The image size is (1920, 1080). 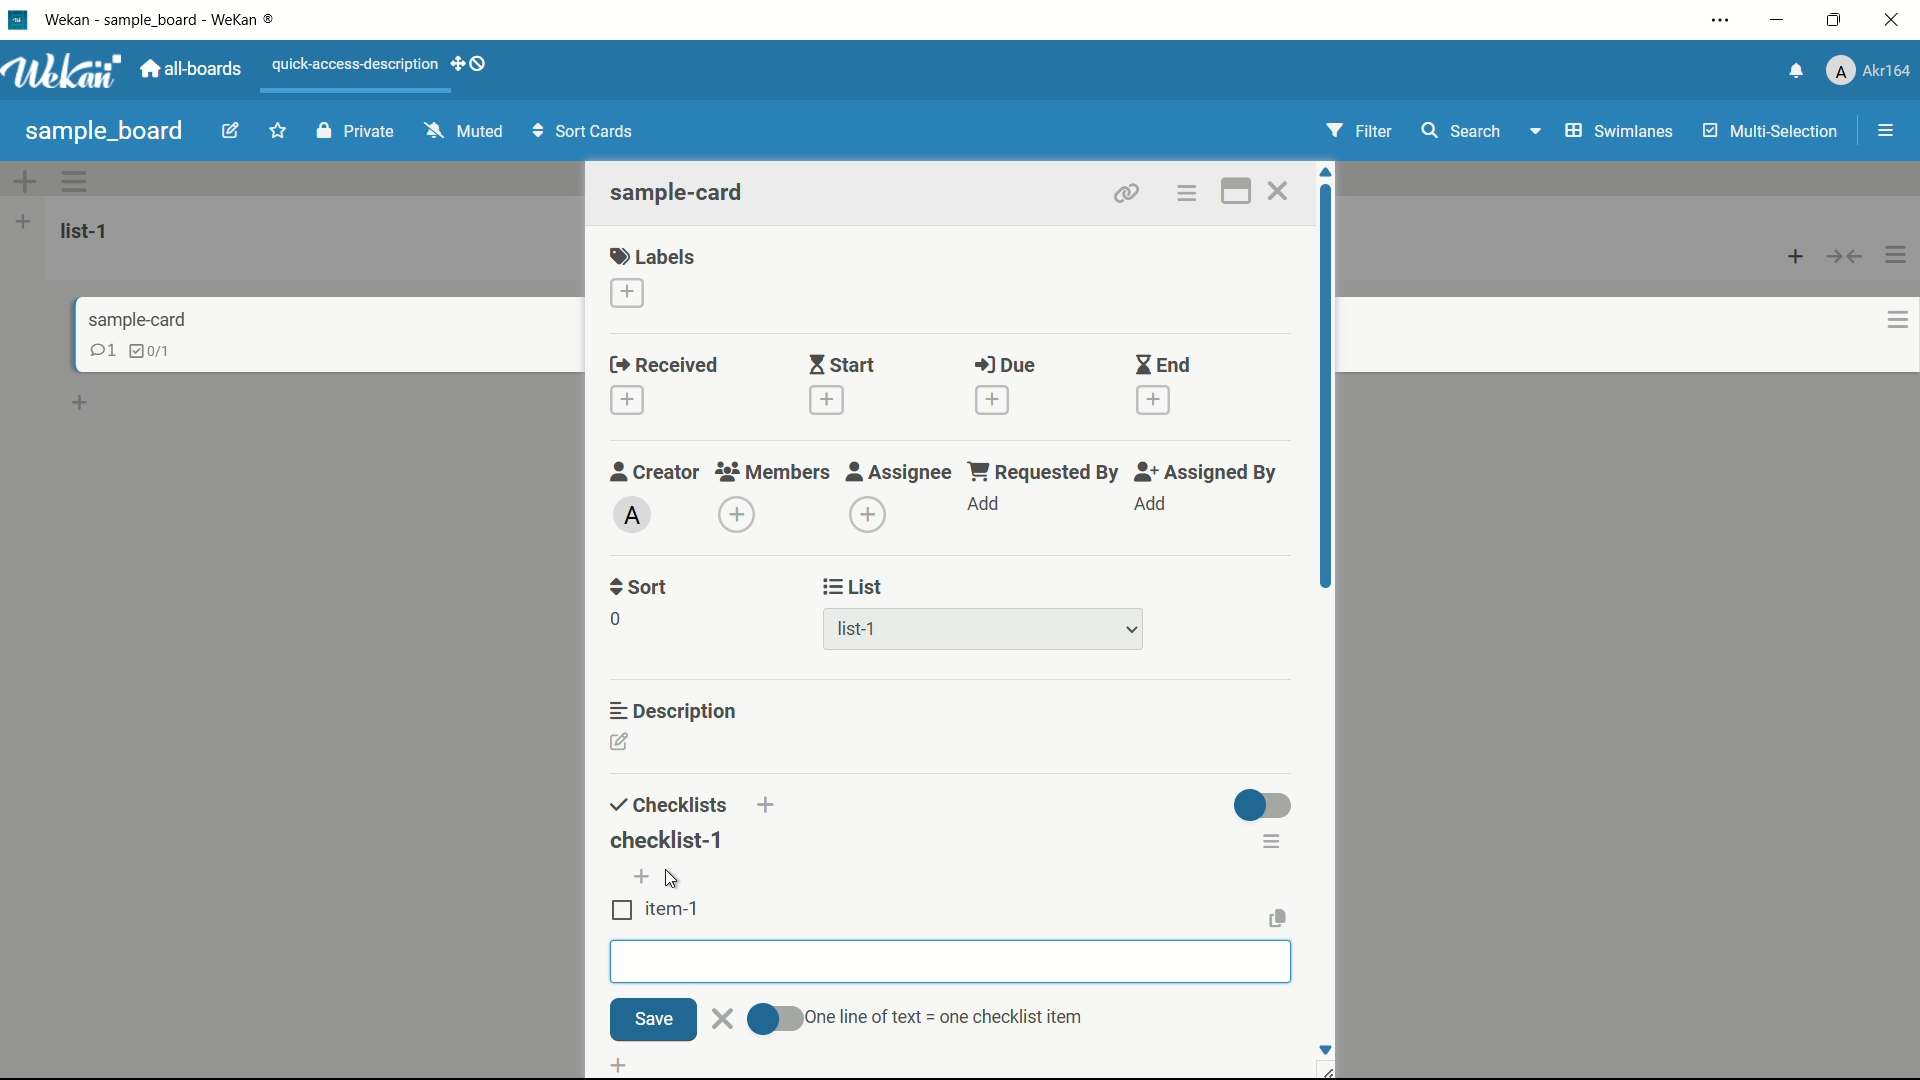 I want to click on add assignee, so click(x=869, y=516).